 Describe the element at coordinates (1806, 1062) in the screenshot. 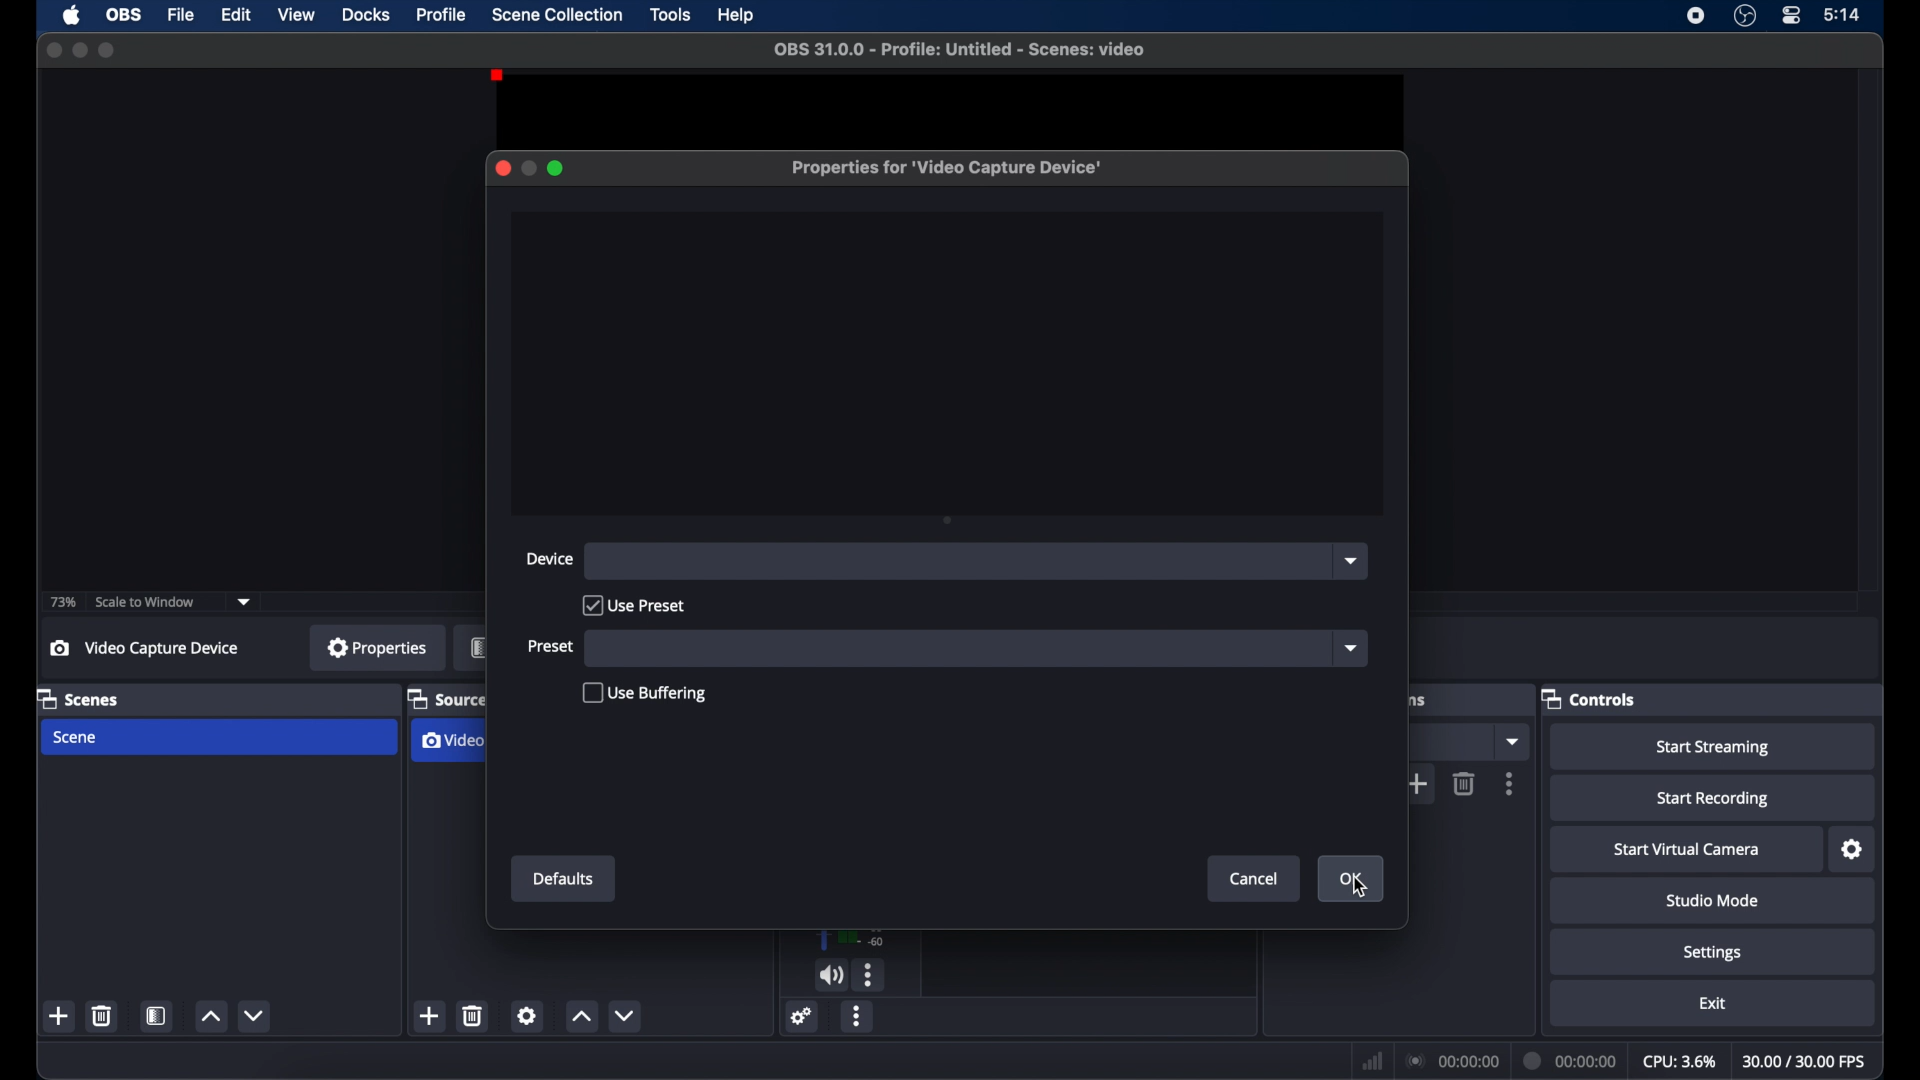

I see `fps` at that location.